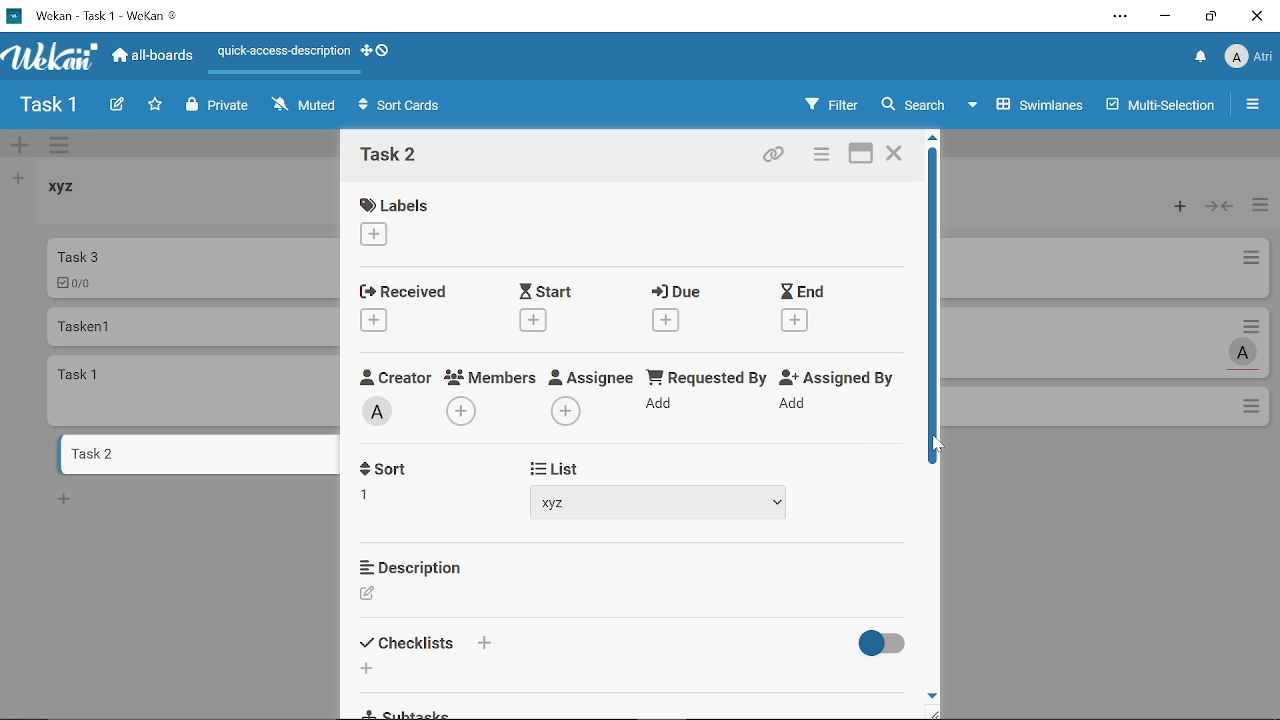 The image size is (1280, 720). Describe the element at coordinates (1256, 16) in the screenshot. I see `Close` at that location.